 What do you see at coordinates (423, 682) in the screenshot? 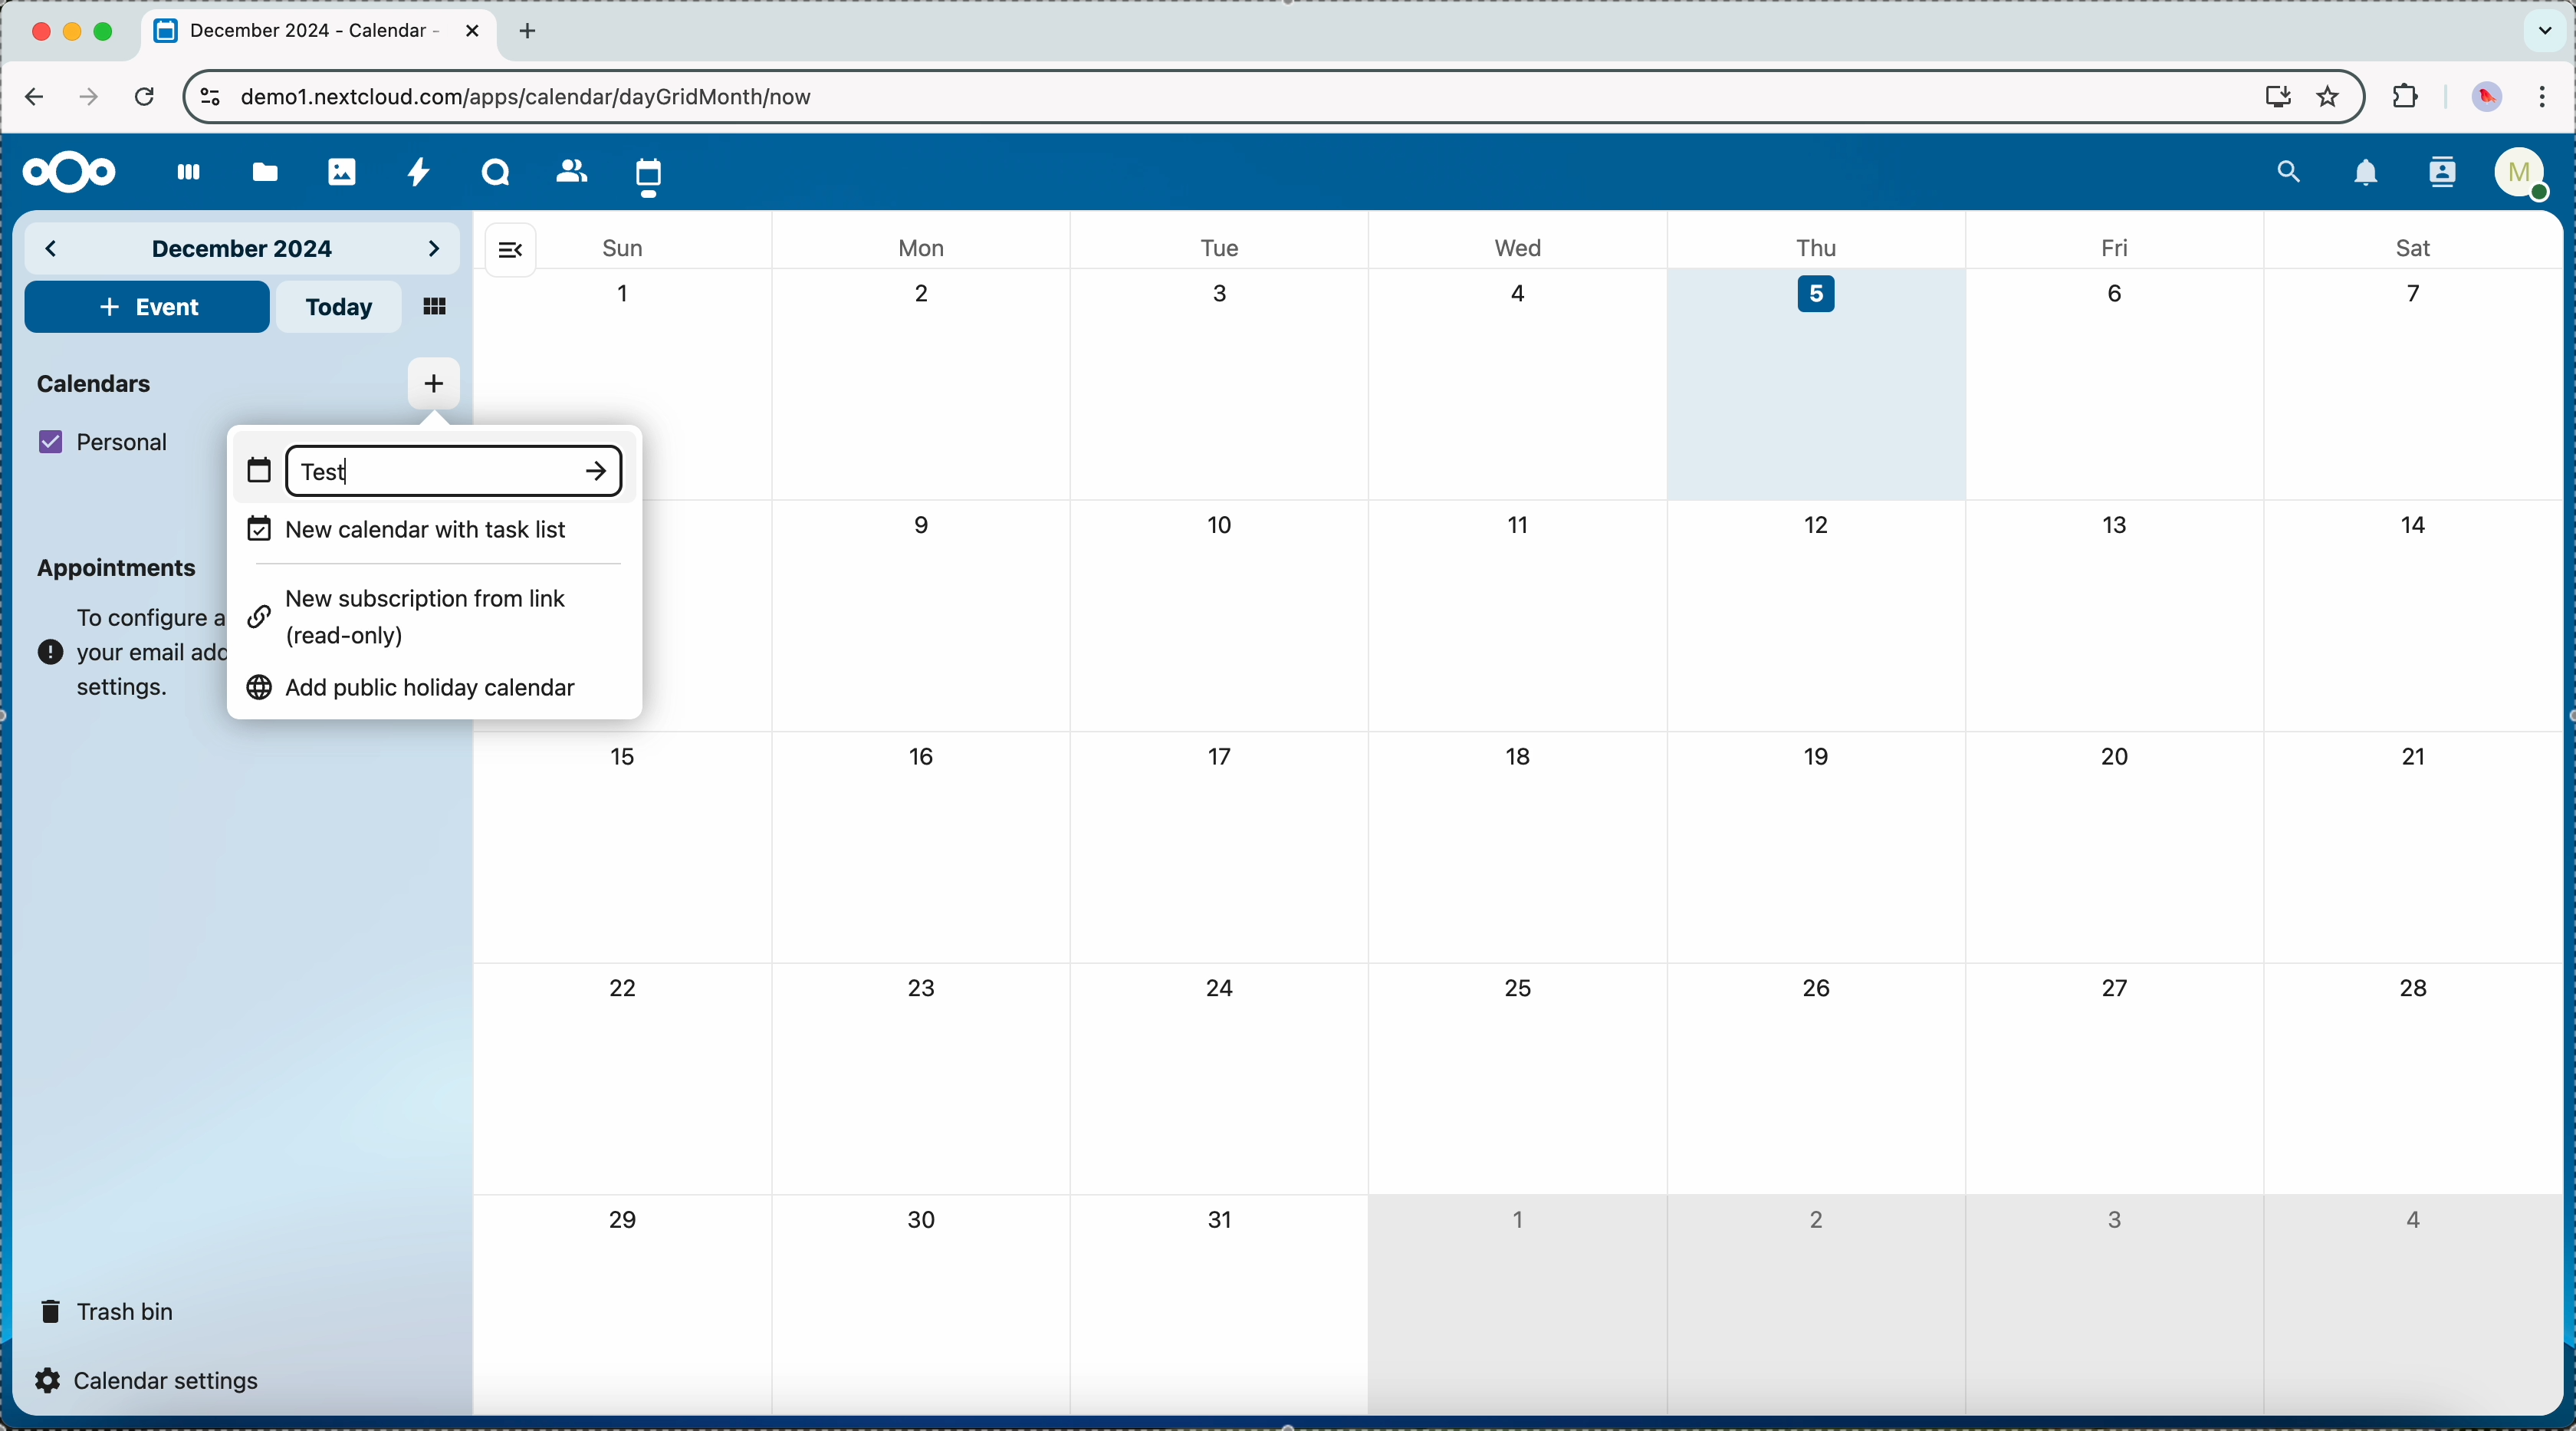
I see `add public holiday calendar` at bounding box center [423, 682].